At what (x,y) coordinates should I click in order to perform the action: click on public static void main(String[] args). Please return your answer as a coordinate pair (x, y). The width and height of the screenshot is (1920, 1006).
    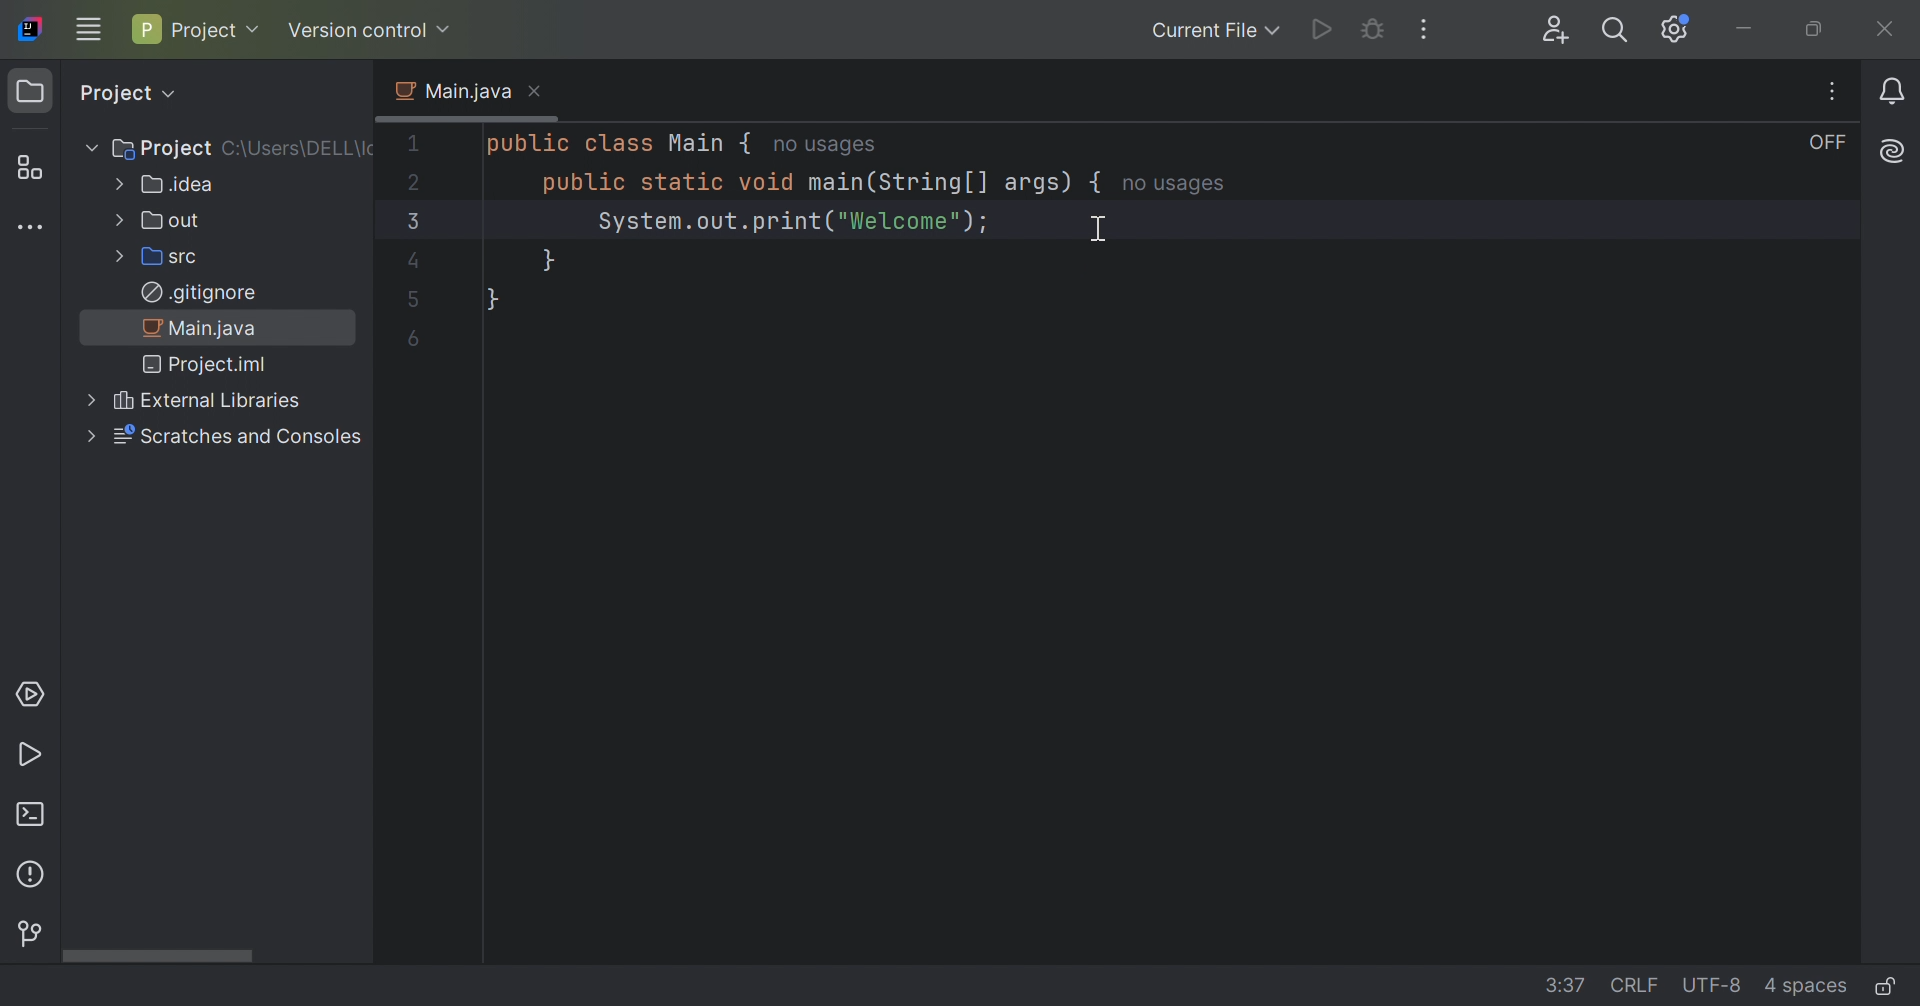
    Looking at the image, I should click on (803, 185).